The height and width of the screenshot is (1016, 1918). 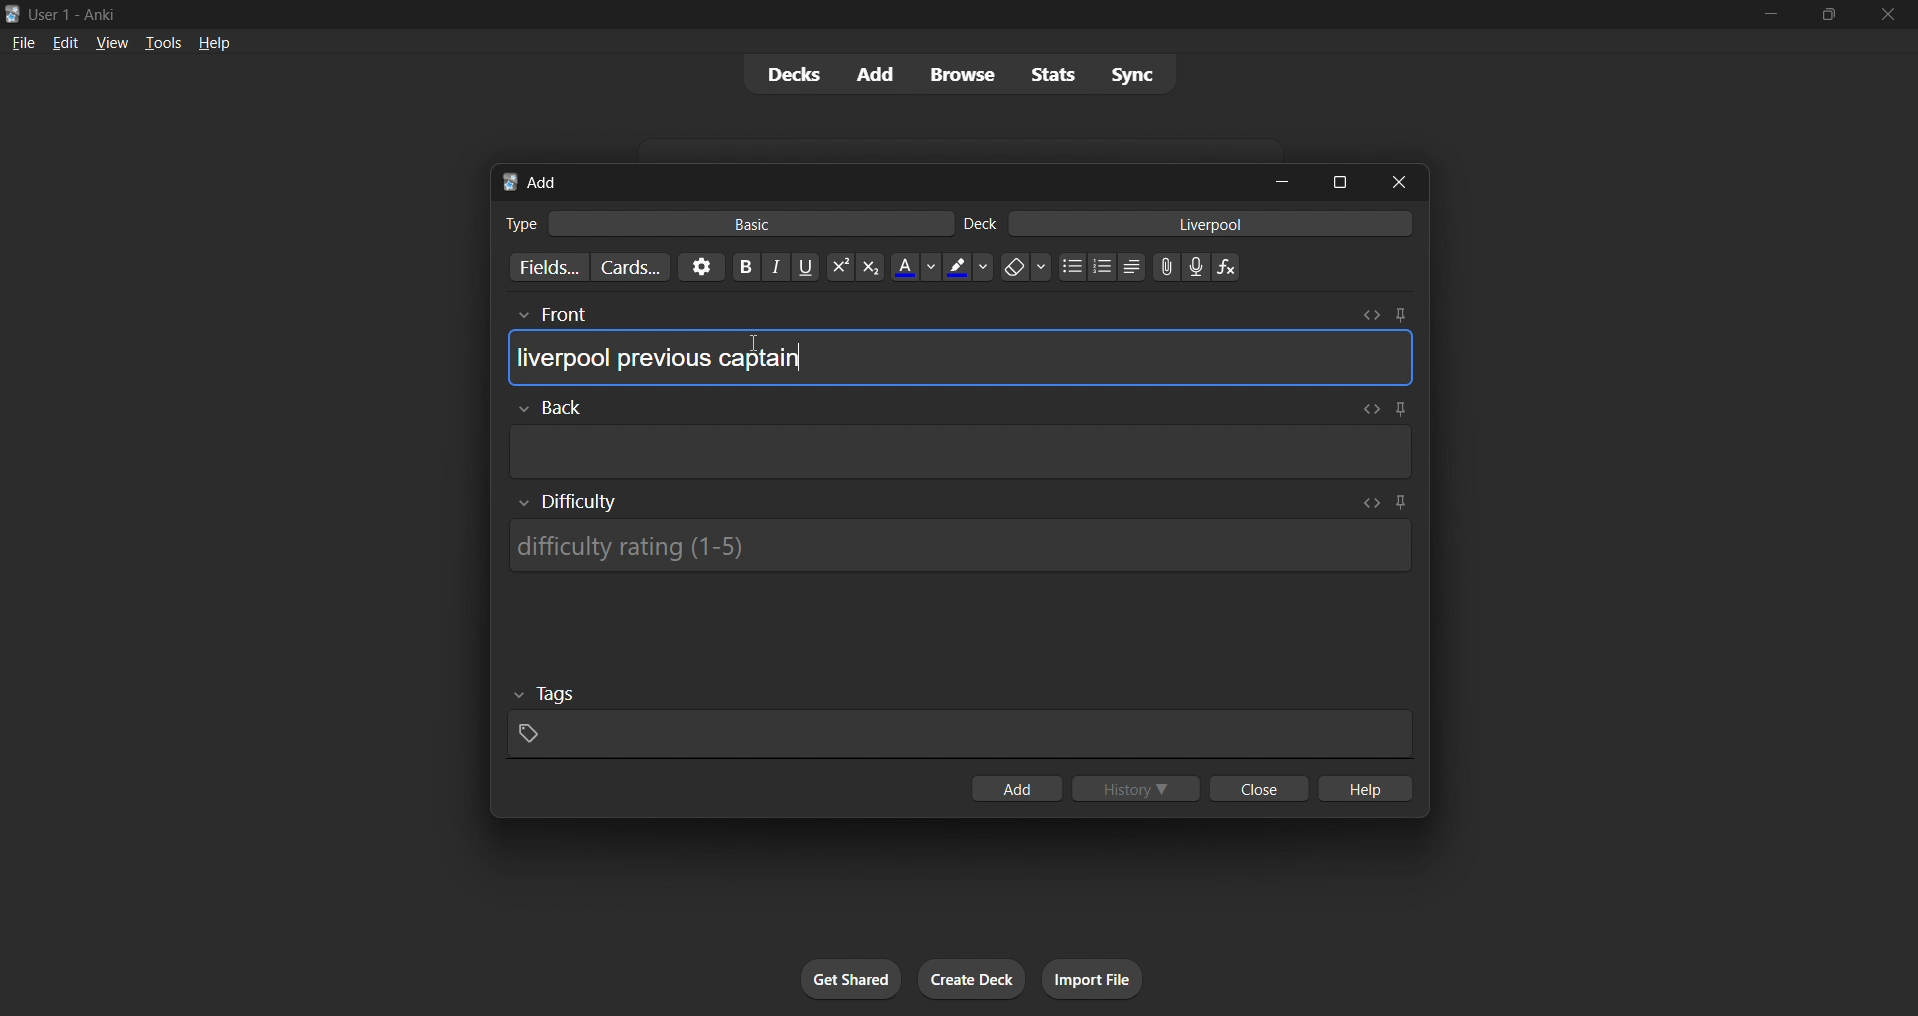 What do you see at coordinates (960, 716) in the screenshot?
I see `card tags input box` at bounding box center [960, 716].